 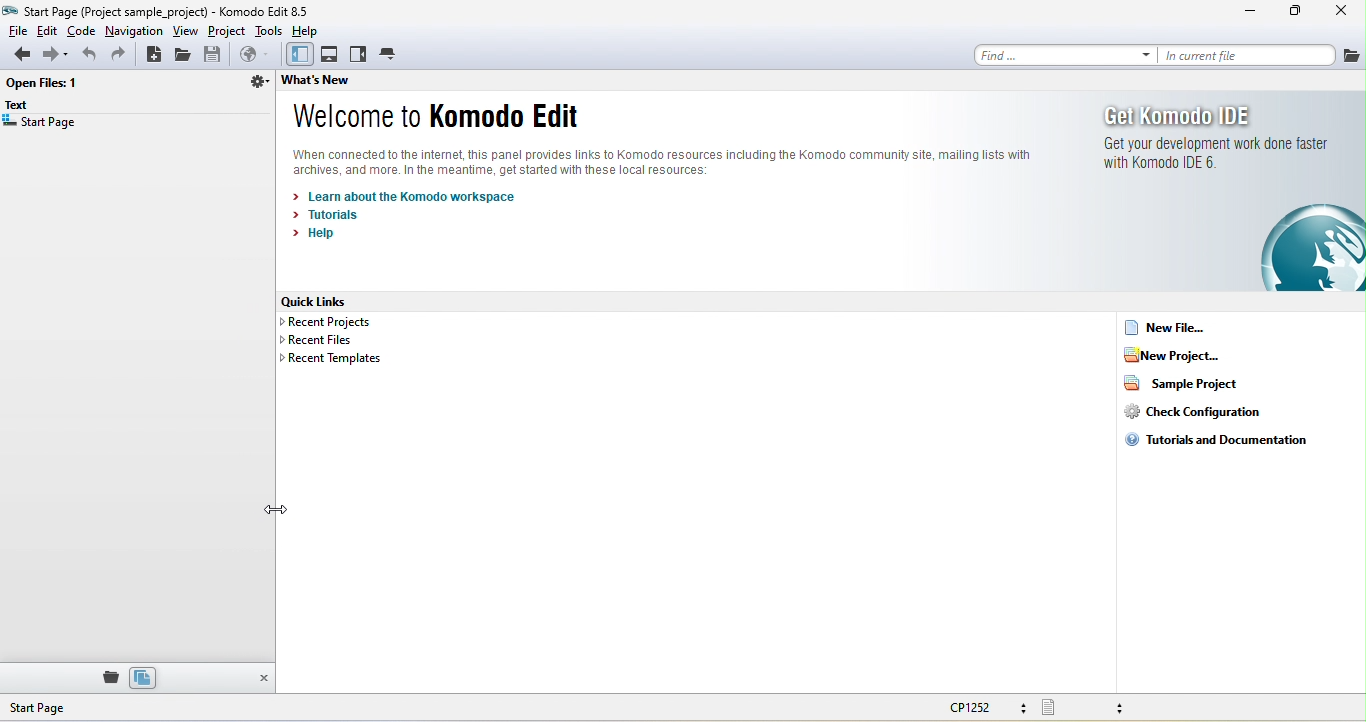 What do you see at coordinates (681, 162) in the screenshot?
I see `komodo text` at bounding box center [681, 162].